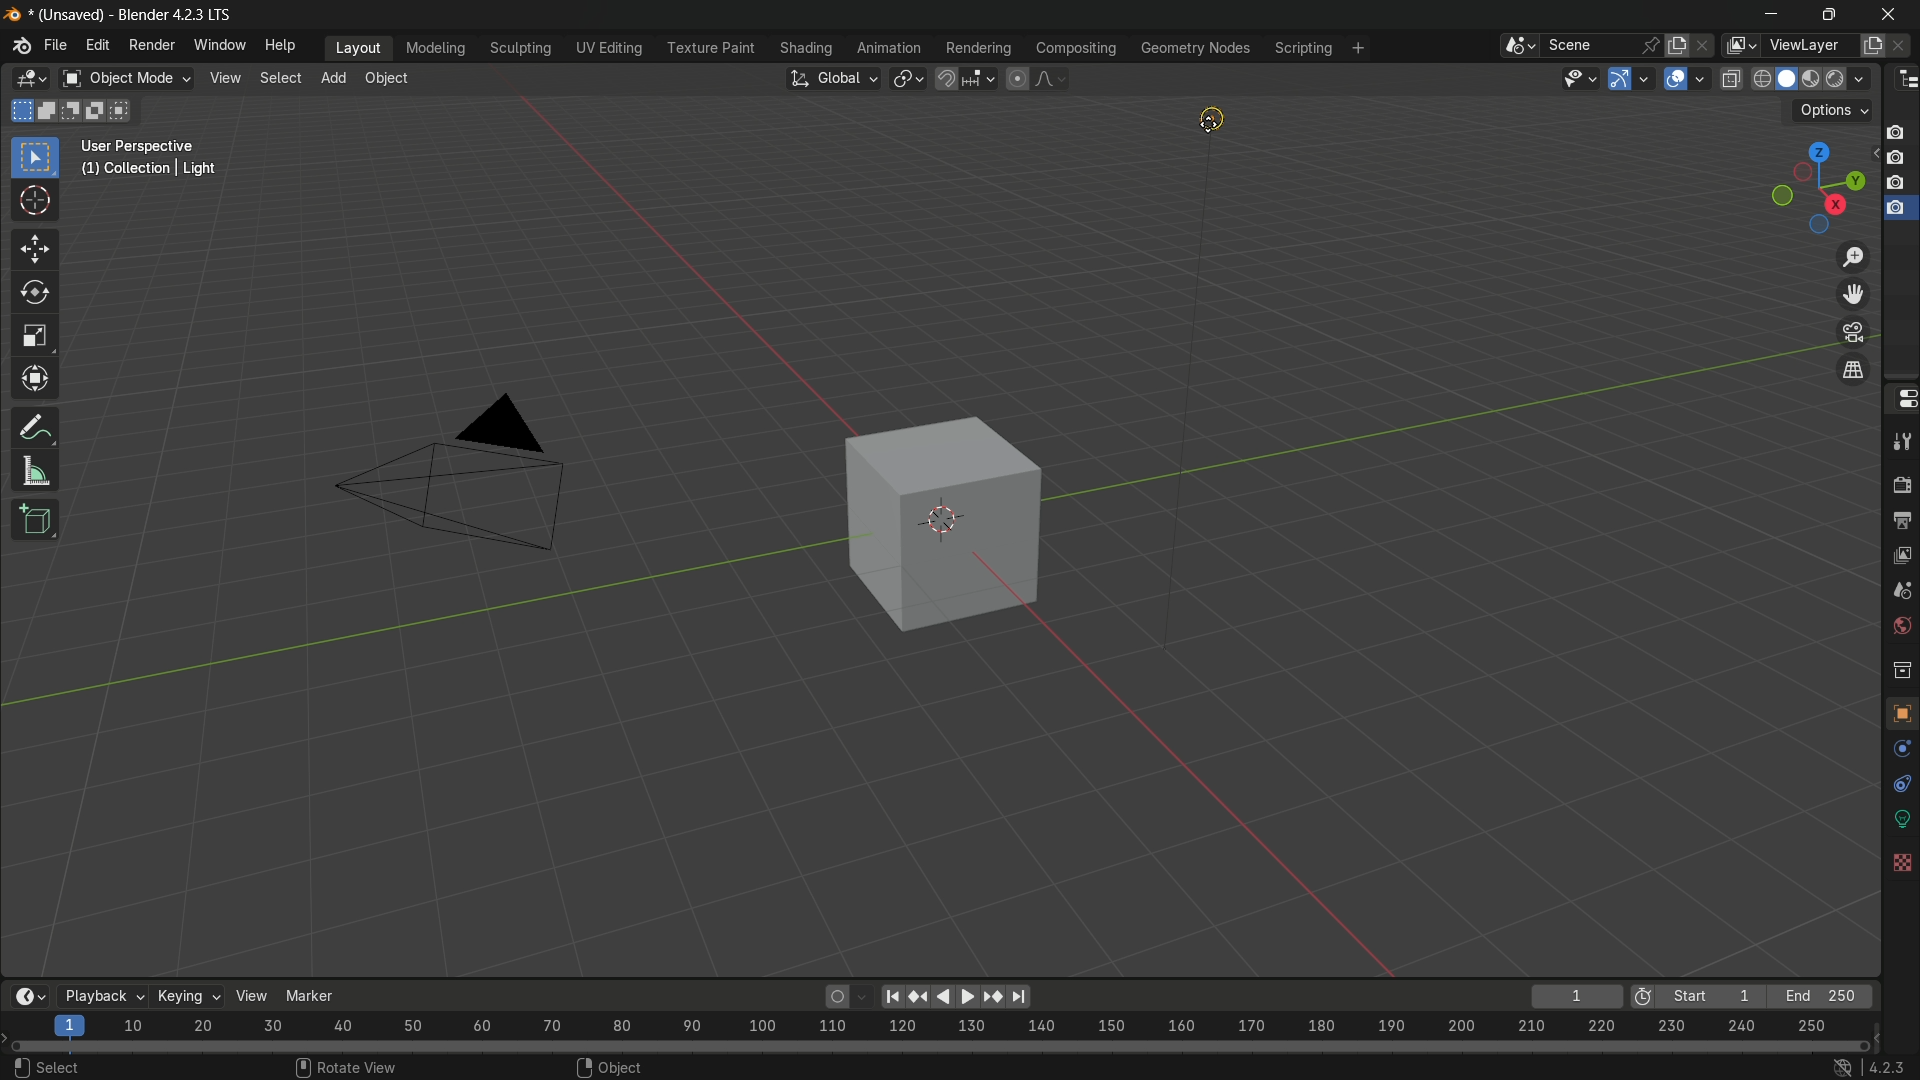 The width and height of the screenshot is (1920, 1080). What do you see at coordinates (1621, 78) in the screenshot?
I see `show gizmos` at bounding box center [1621, 78].